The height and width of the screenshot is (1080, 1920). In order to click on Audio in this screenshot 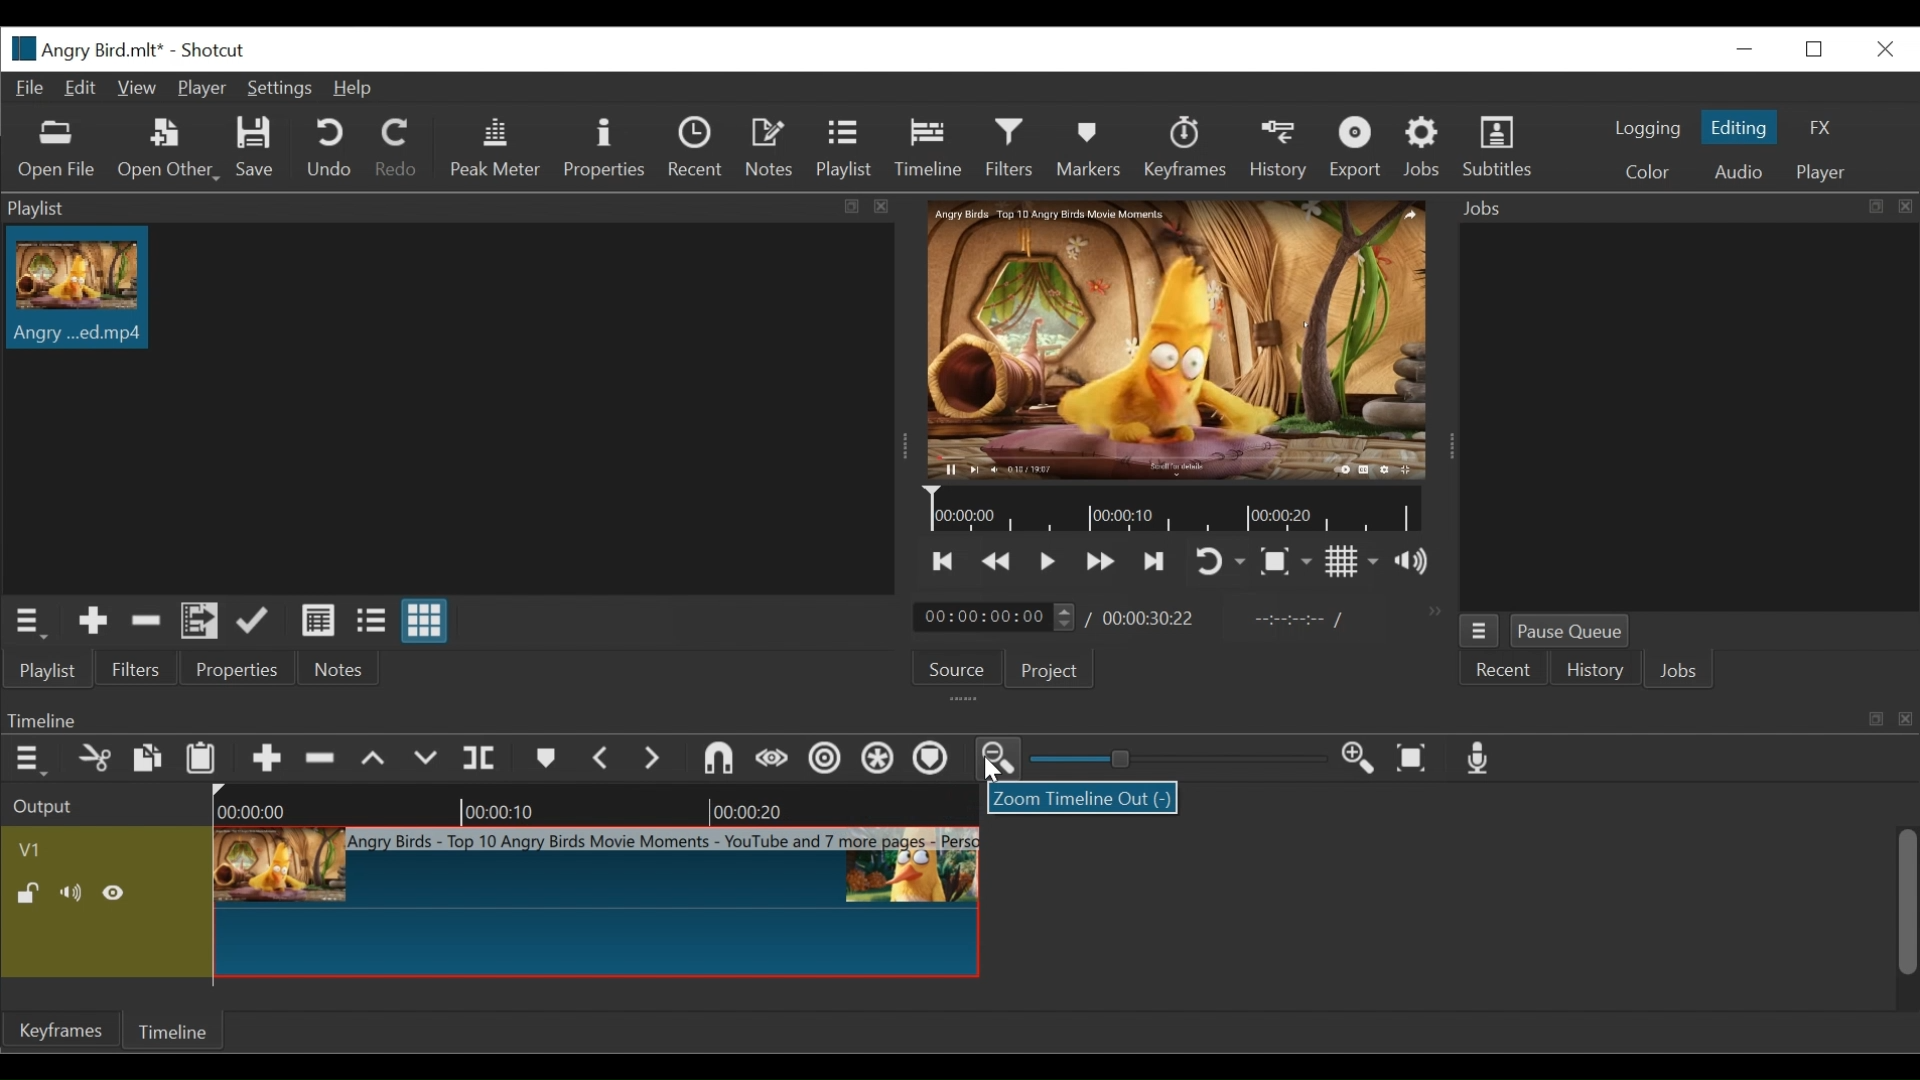, I will do `click(1737, 172)`.